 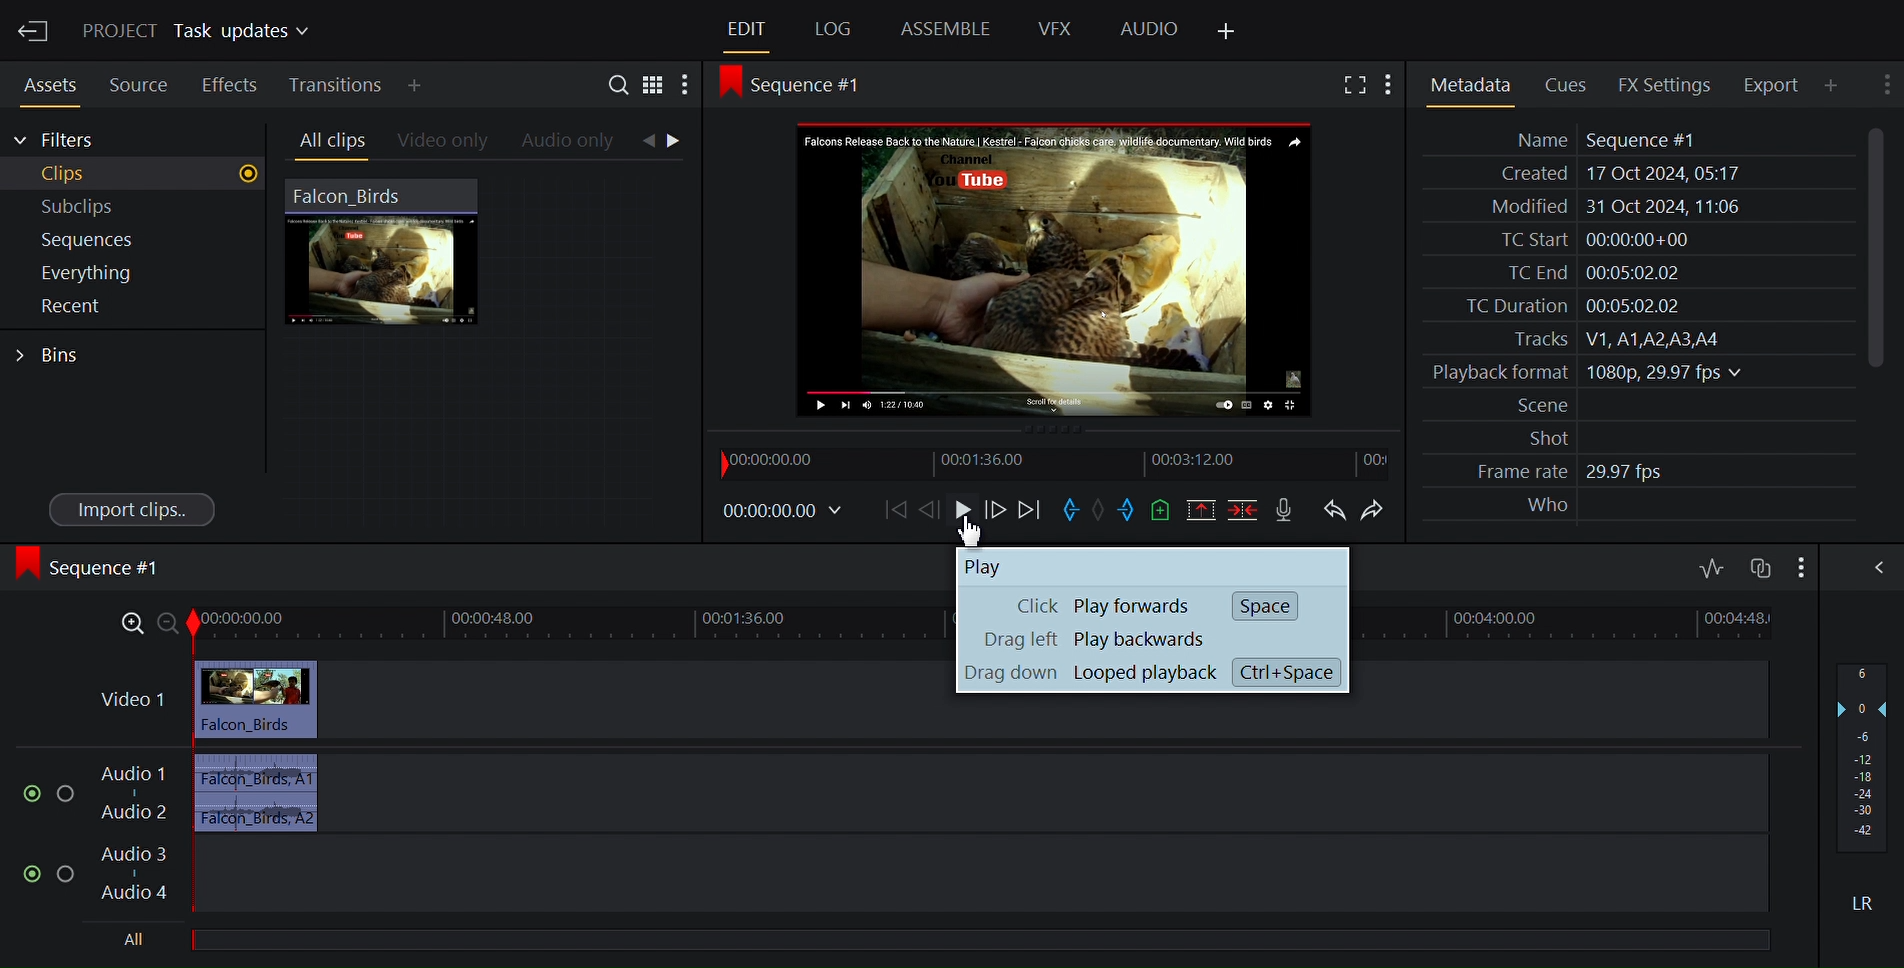 What do you see at coordinates (1059, 271) in the screenshot?
I see `Media Viewer` at bounding box center [1059, 271].